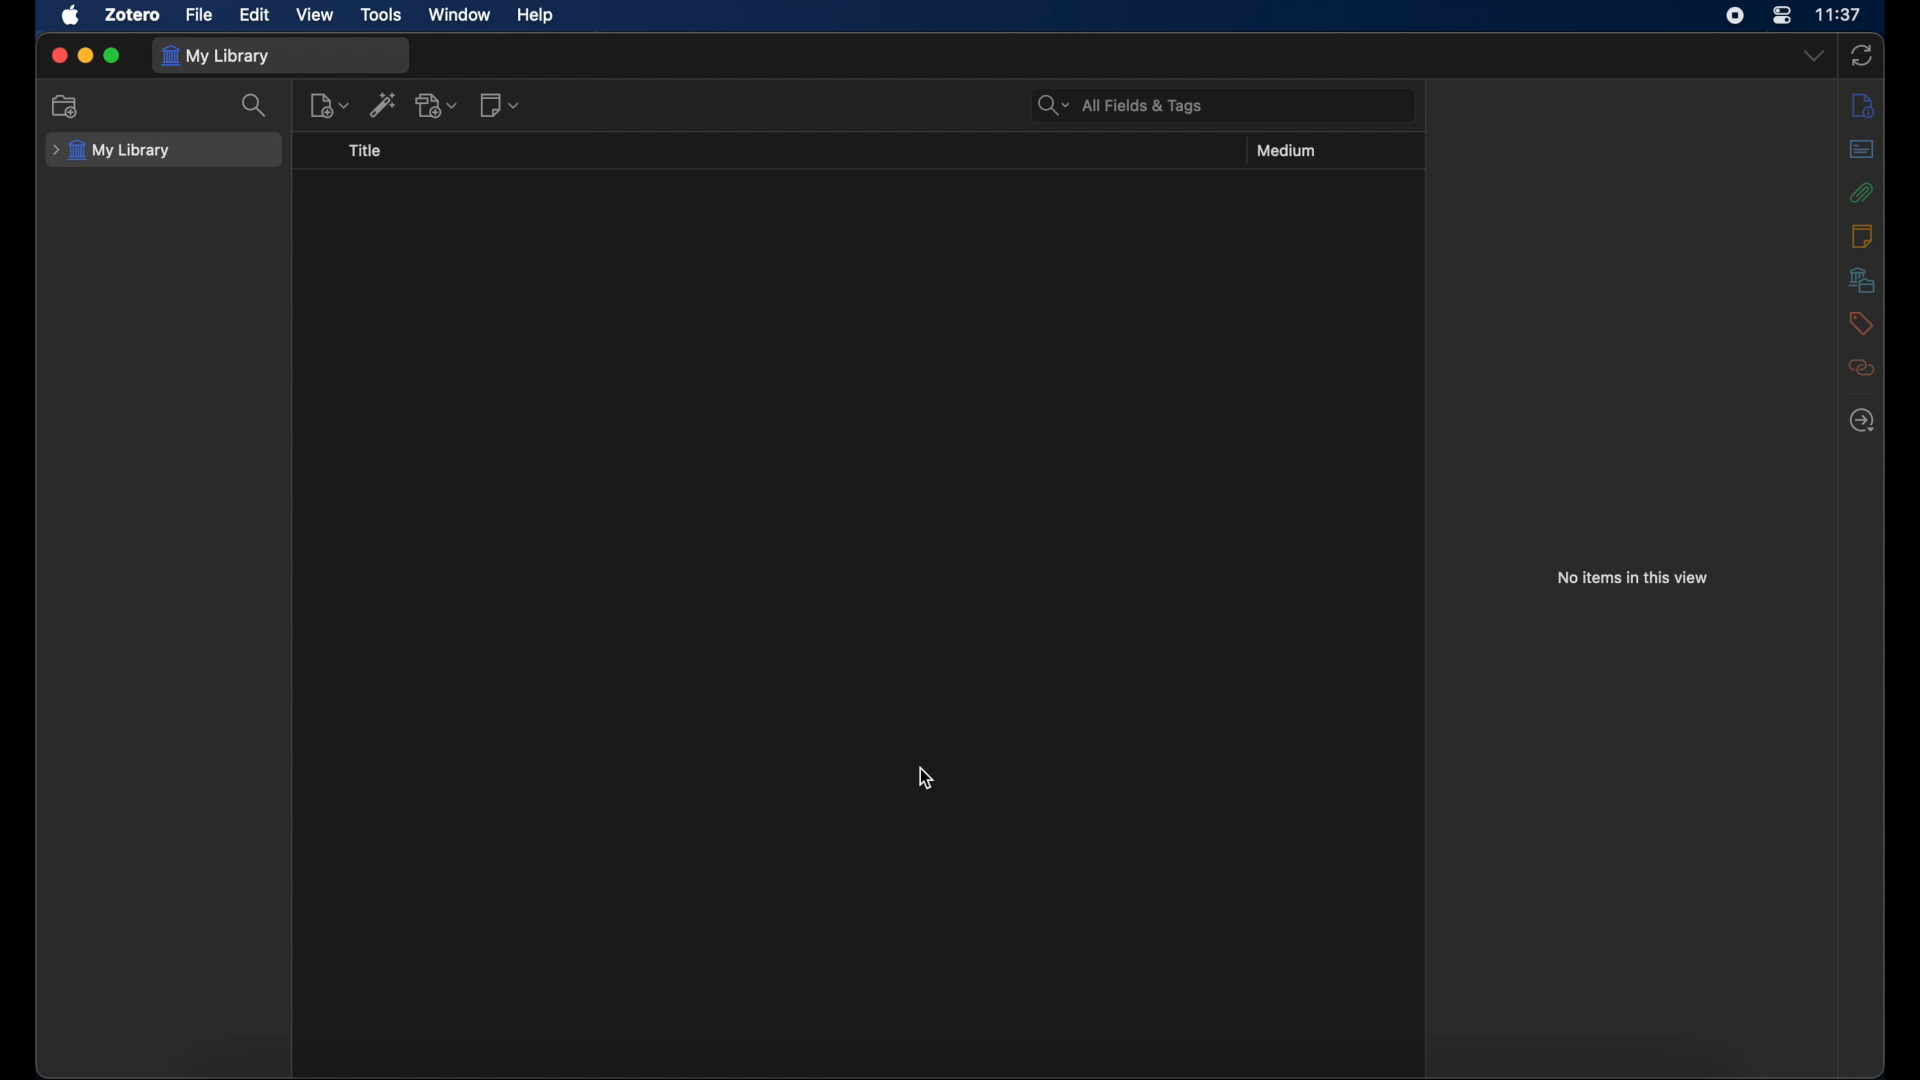 The height and width of the screenshot is (1080, 1920). What do you see at coordinates (318, 14) in the screenshot?
I see `view` at bounding box center [318, 14].